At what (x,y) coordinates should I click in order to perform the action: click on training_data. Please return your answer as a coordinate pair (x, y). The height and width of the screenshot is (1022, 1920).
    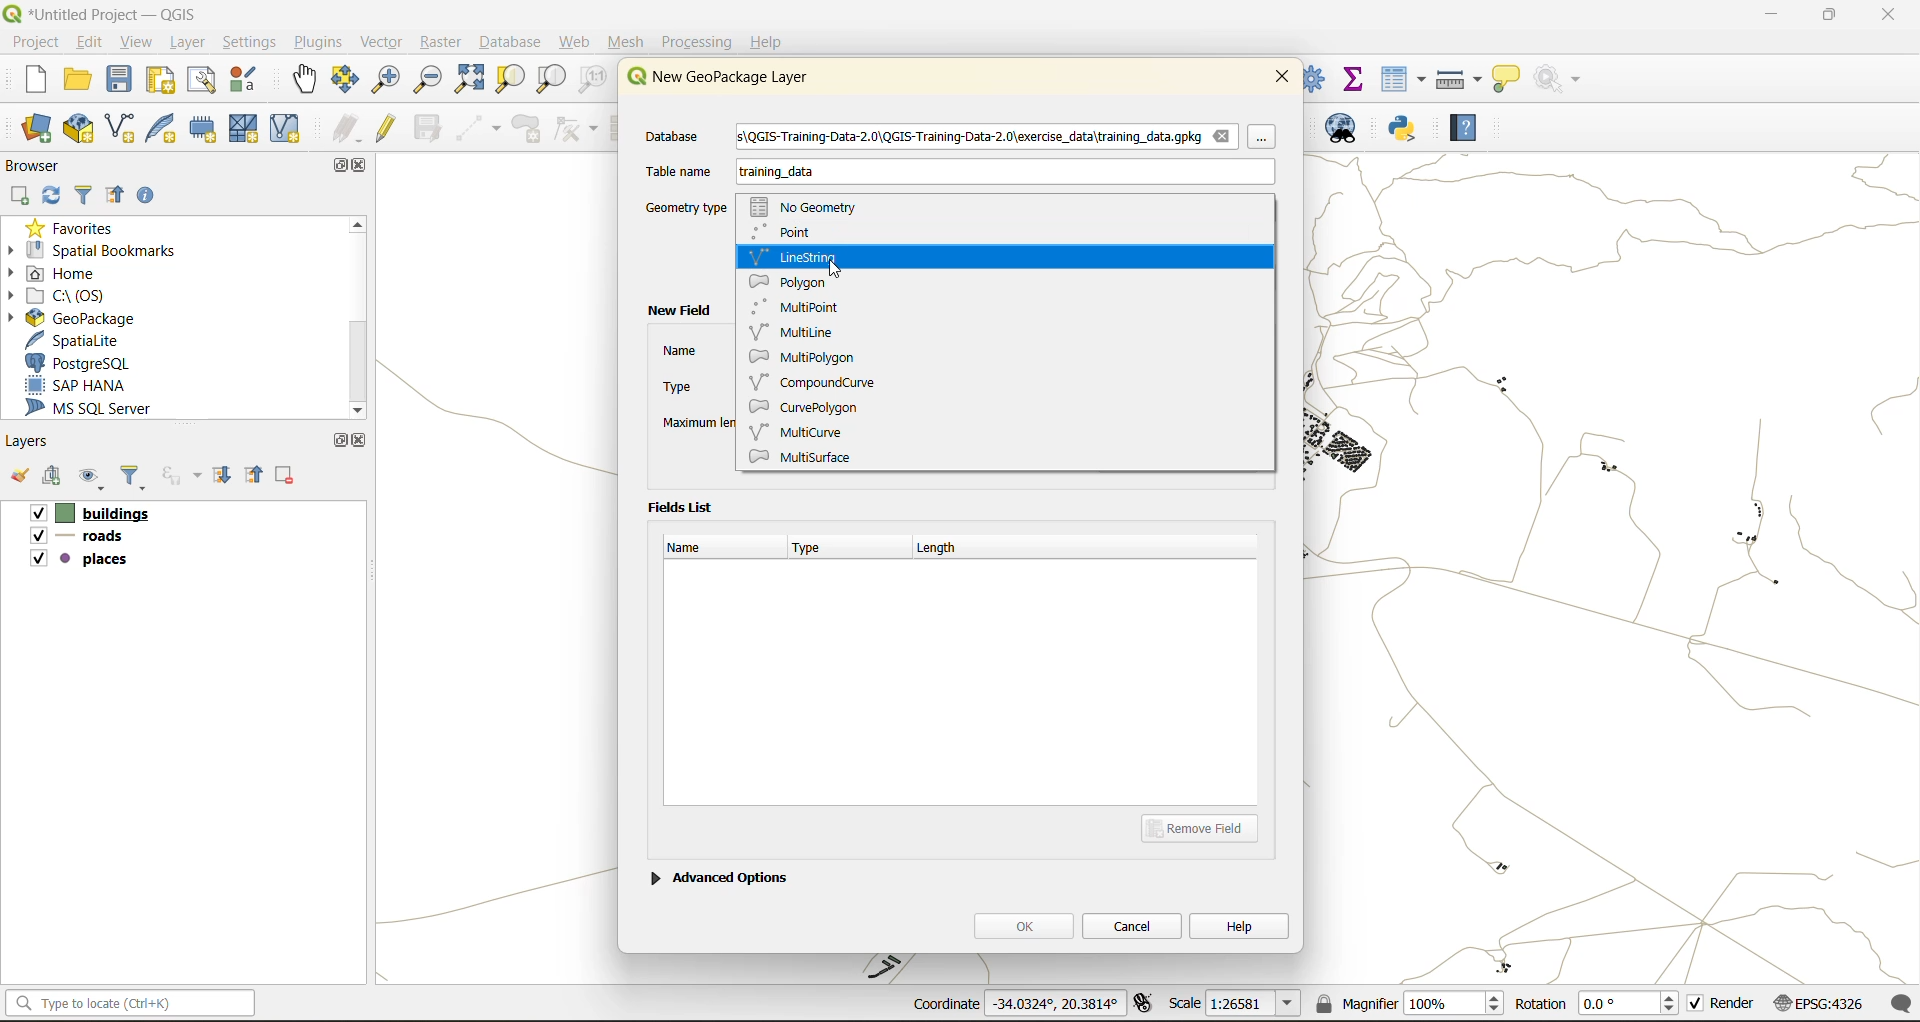
    Looking at the image, I should click on (777, 175).